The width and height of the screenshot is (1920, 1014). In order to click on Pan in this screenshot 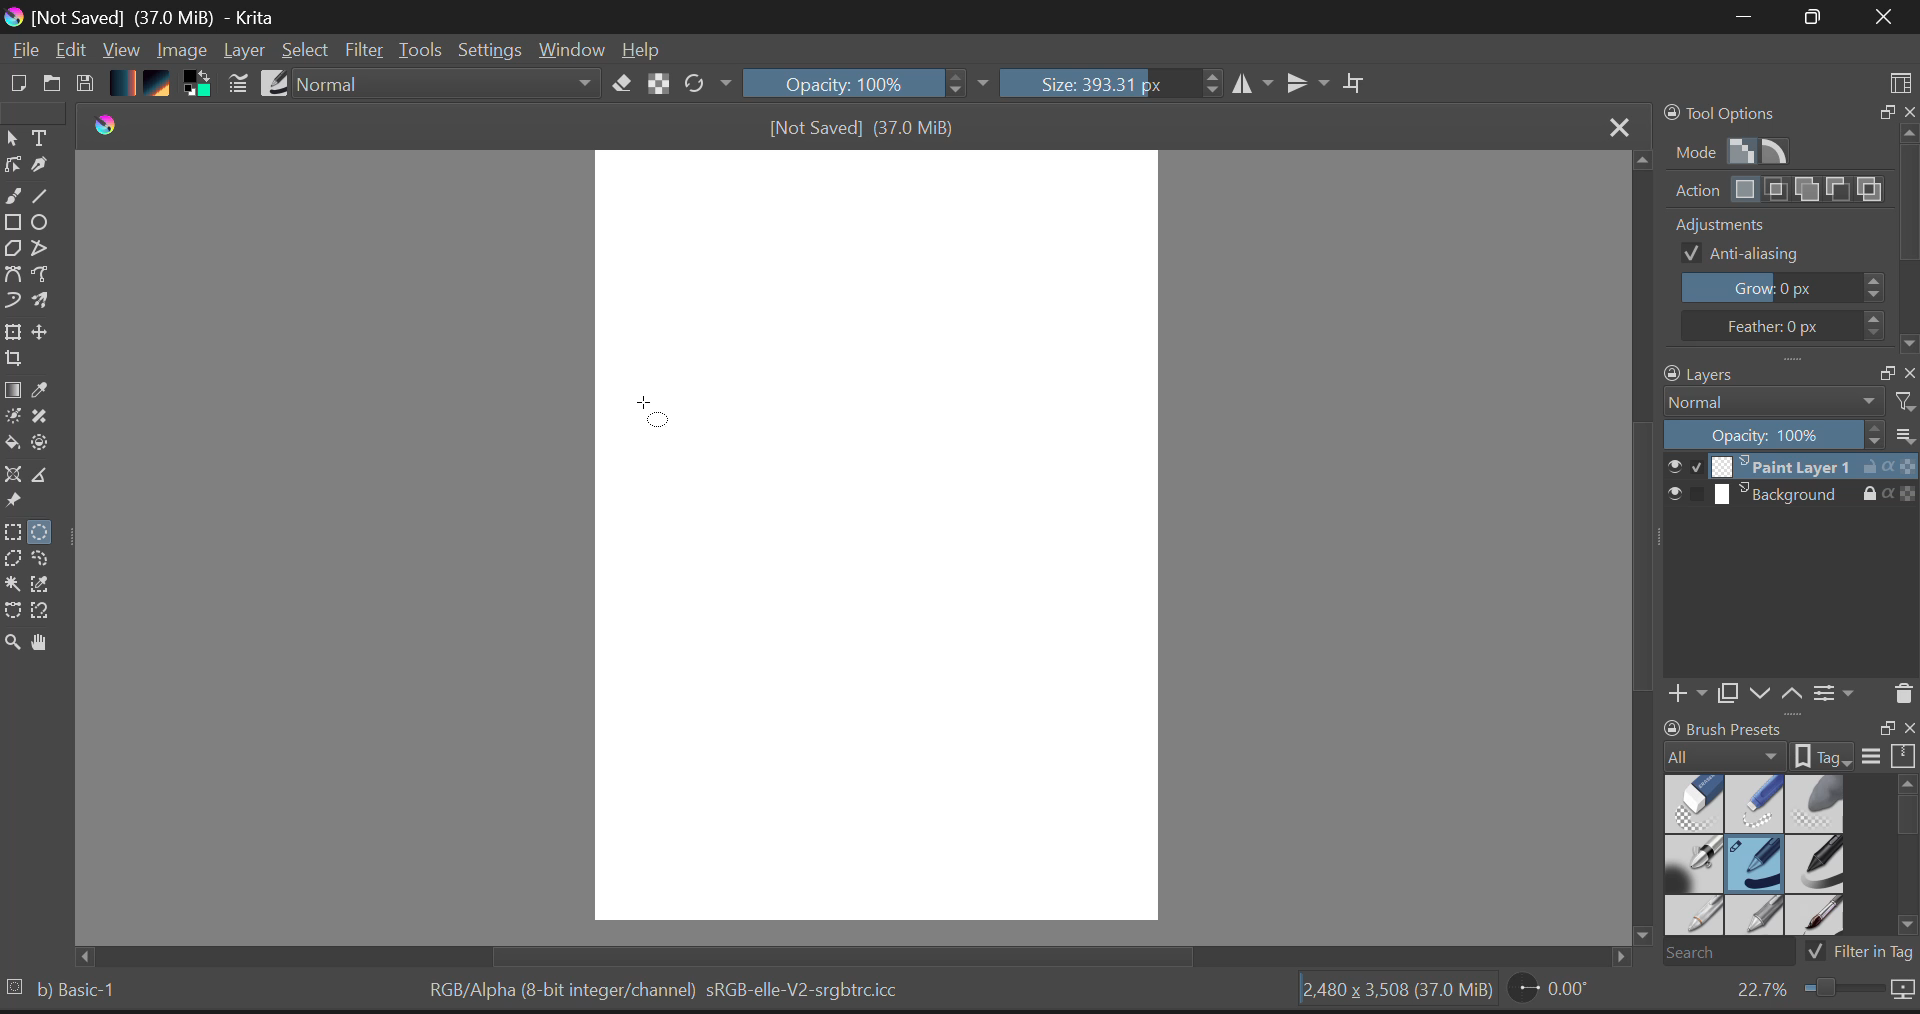, I will do `click(44, 643)`.